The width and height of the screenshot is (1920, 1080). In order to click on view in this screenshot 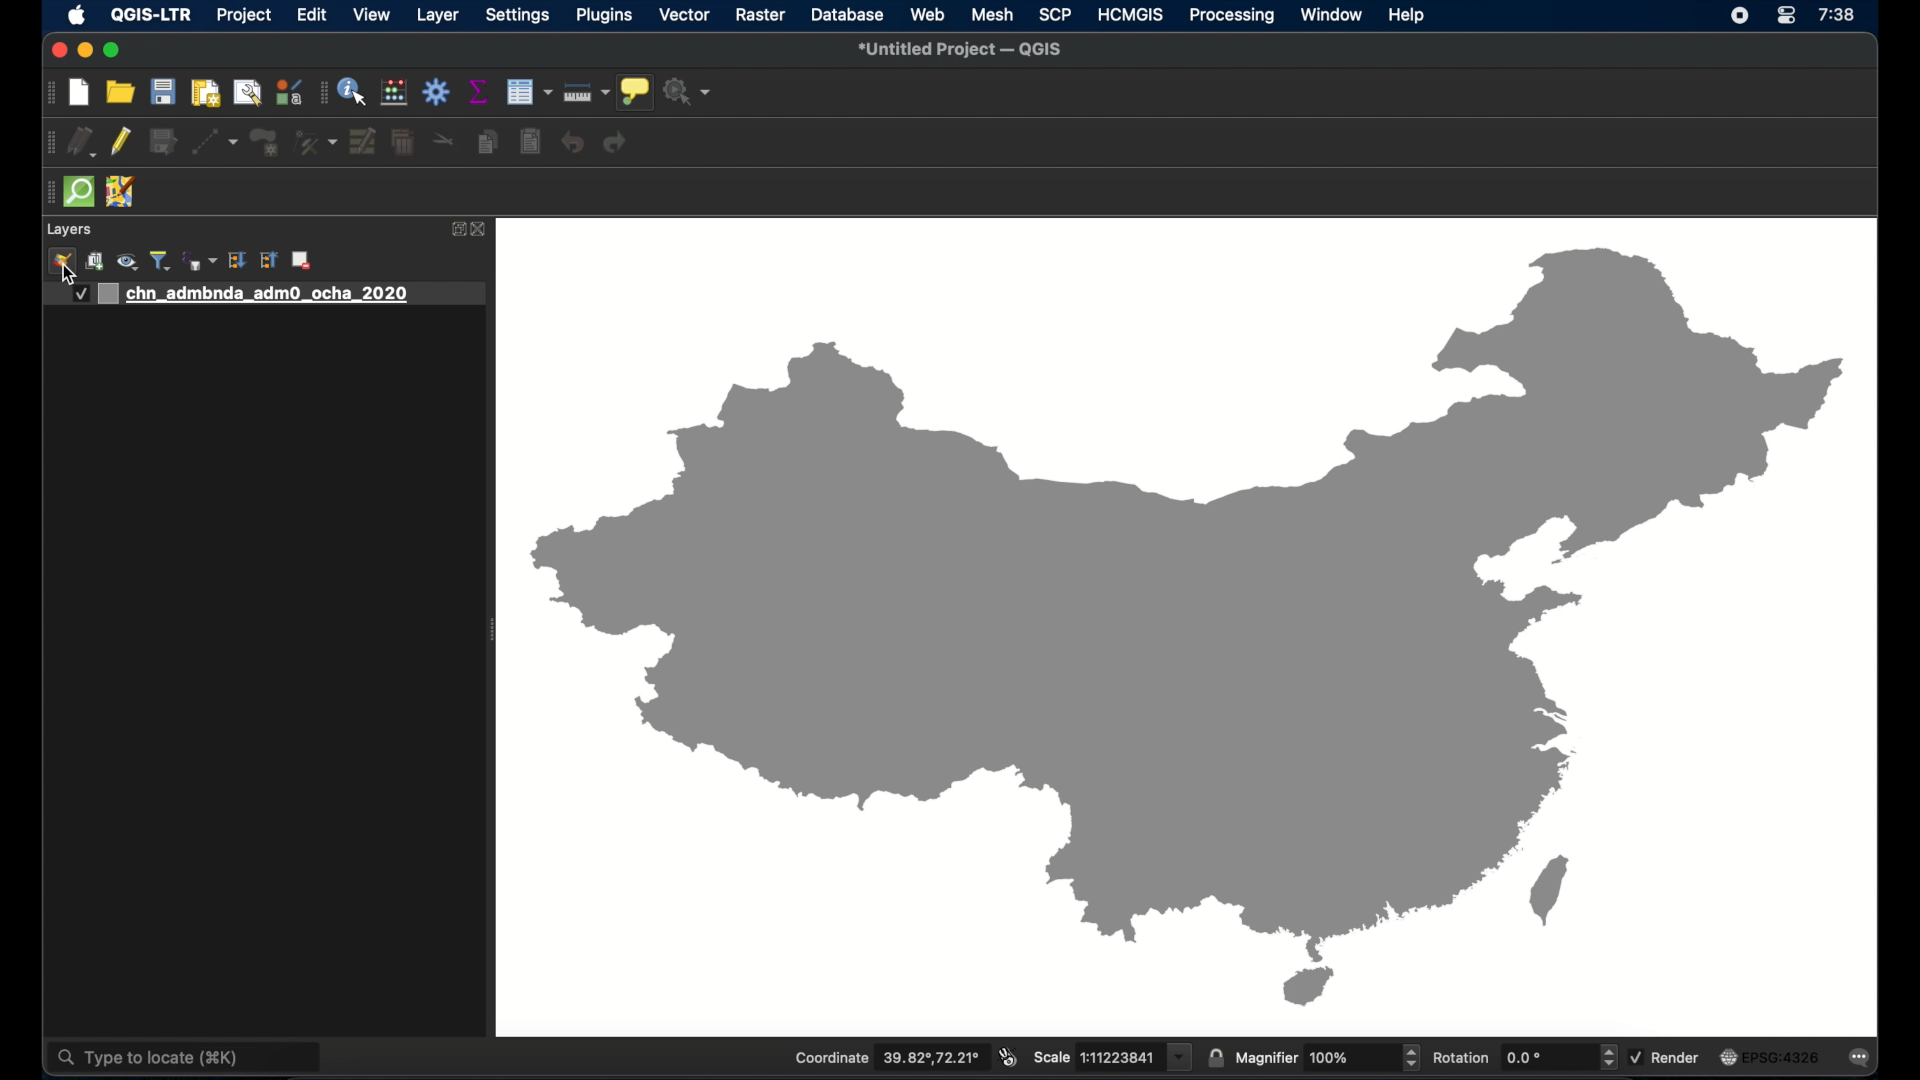, I will do `click(372, 14)`.